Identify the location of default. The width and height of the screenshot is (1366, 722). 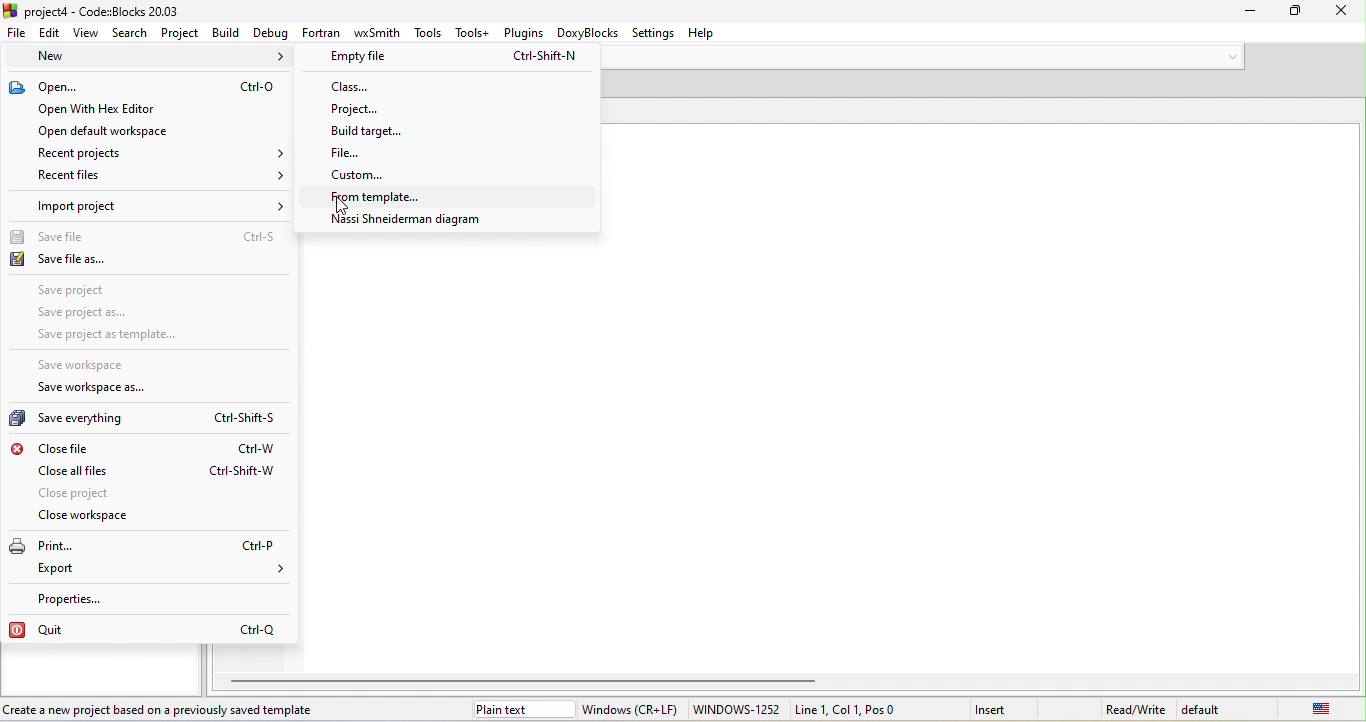
(1208, 708).